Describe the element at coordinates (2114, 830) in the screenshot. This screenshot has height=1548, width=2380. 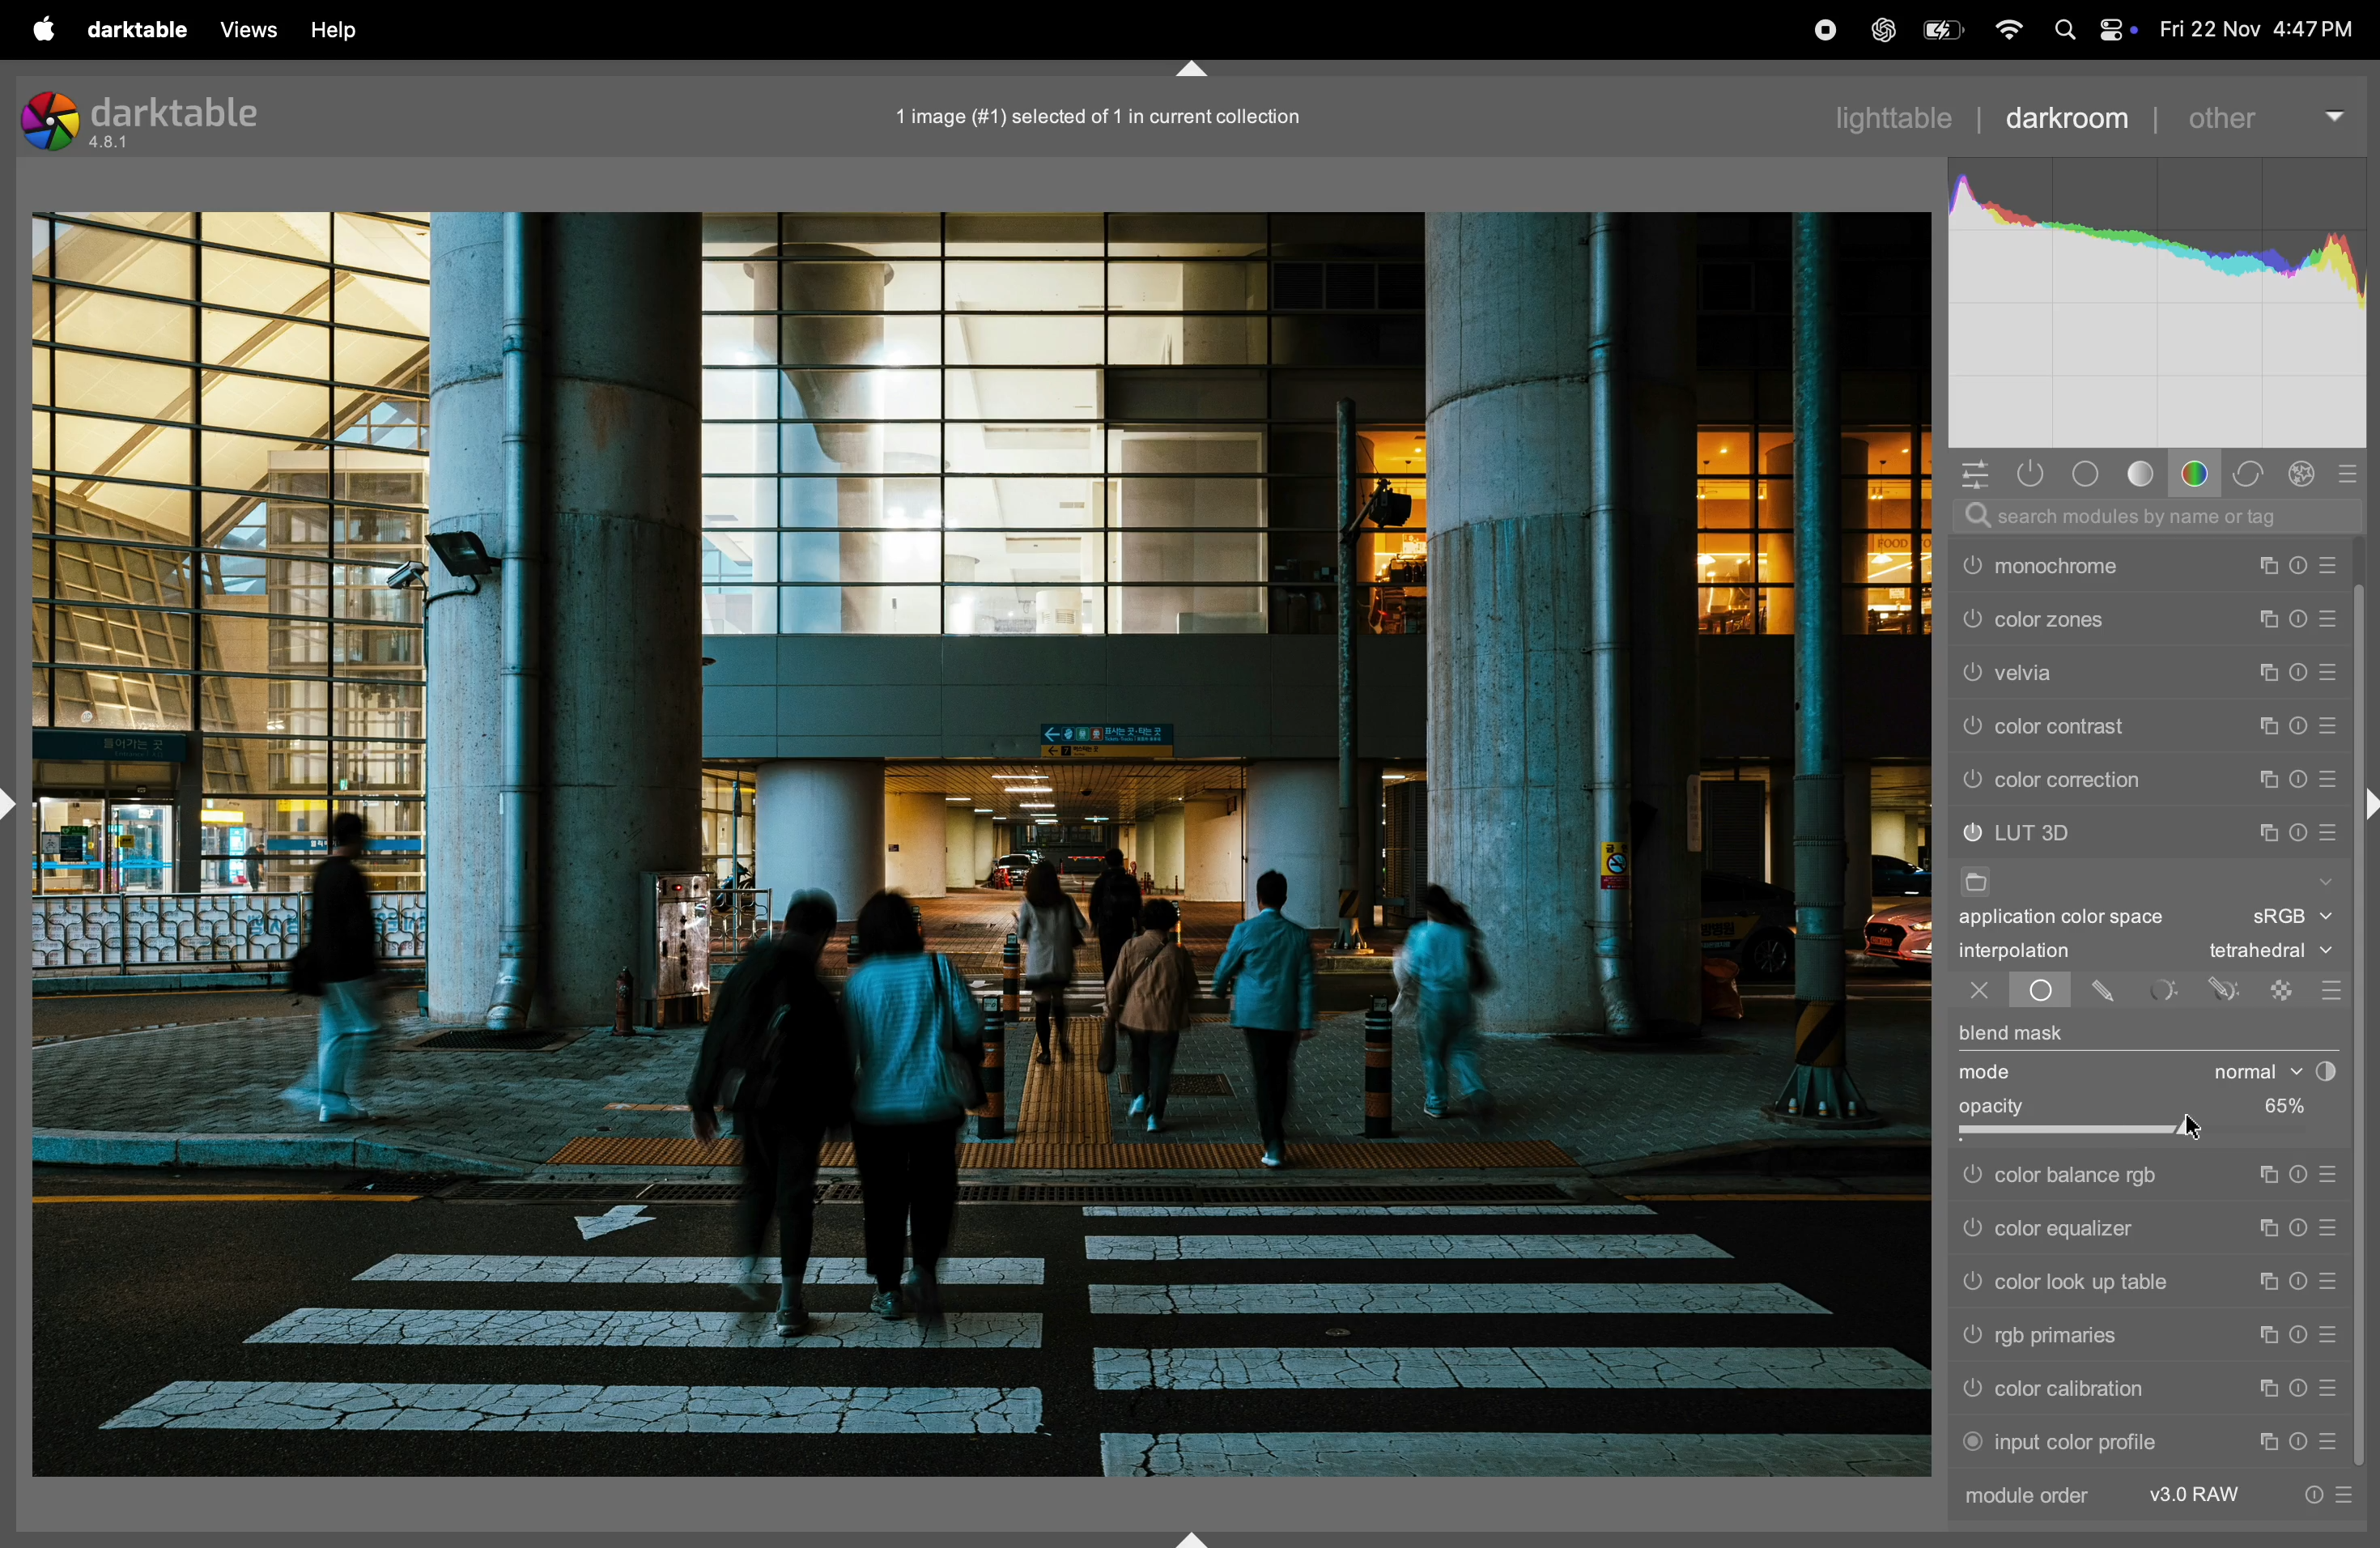
I see `LUT 3d` at that location.